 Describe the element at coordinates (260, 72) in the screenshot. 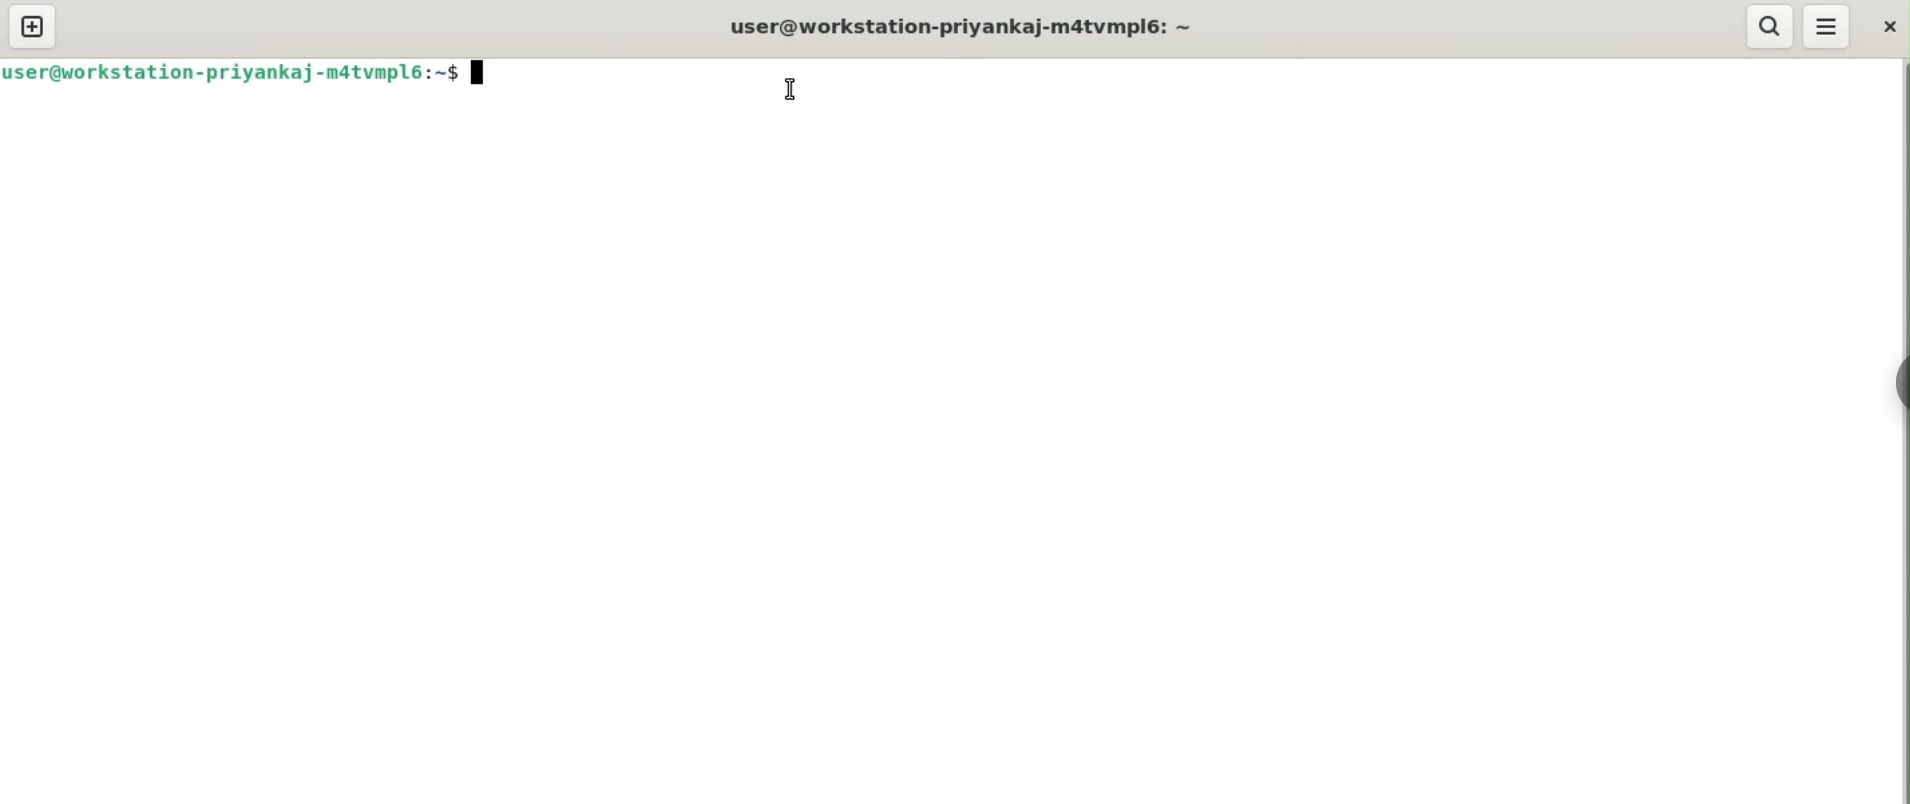

I see `user@workstation-priyankaj-matvmpl6:~$` at that location.